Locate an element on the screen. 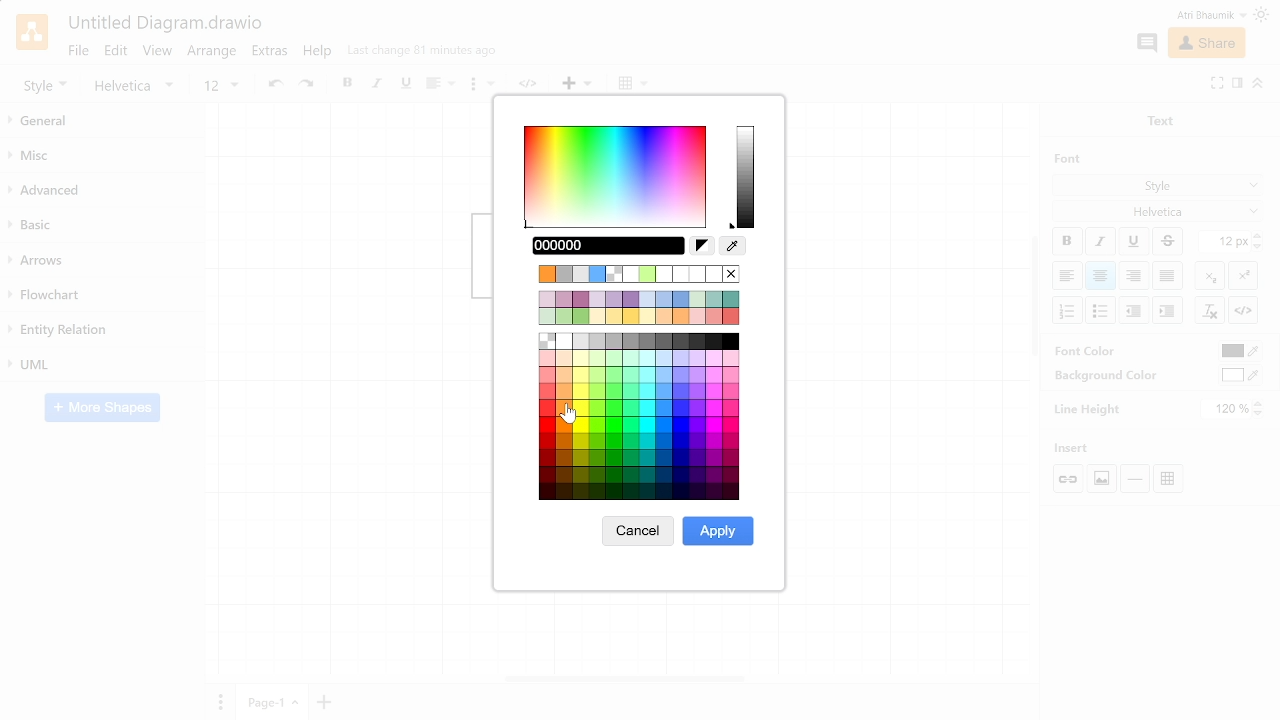 This screenshot has width=1280, height=720. underline is located at coordinates (405, 84).